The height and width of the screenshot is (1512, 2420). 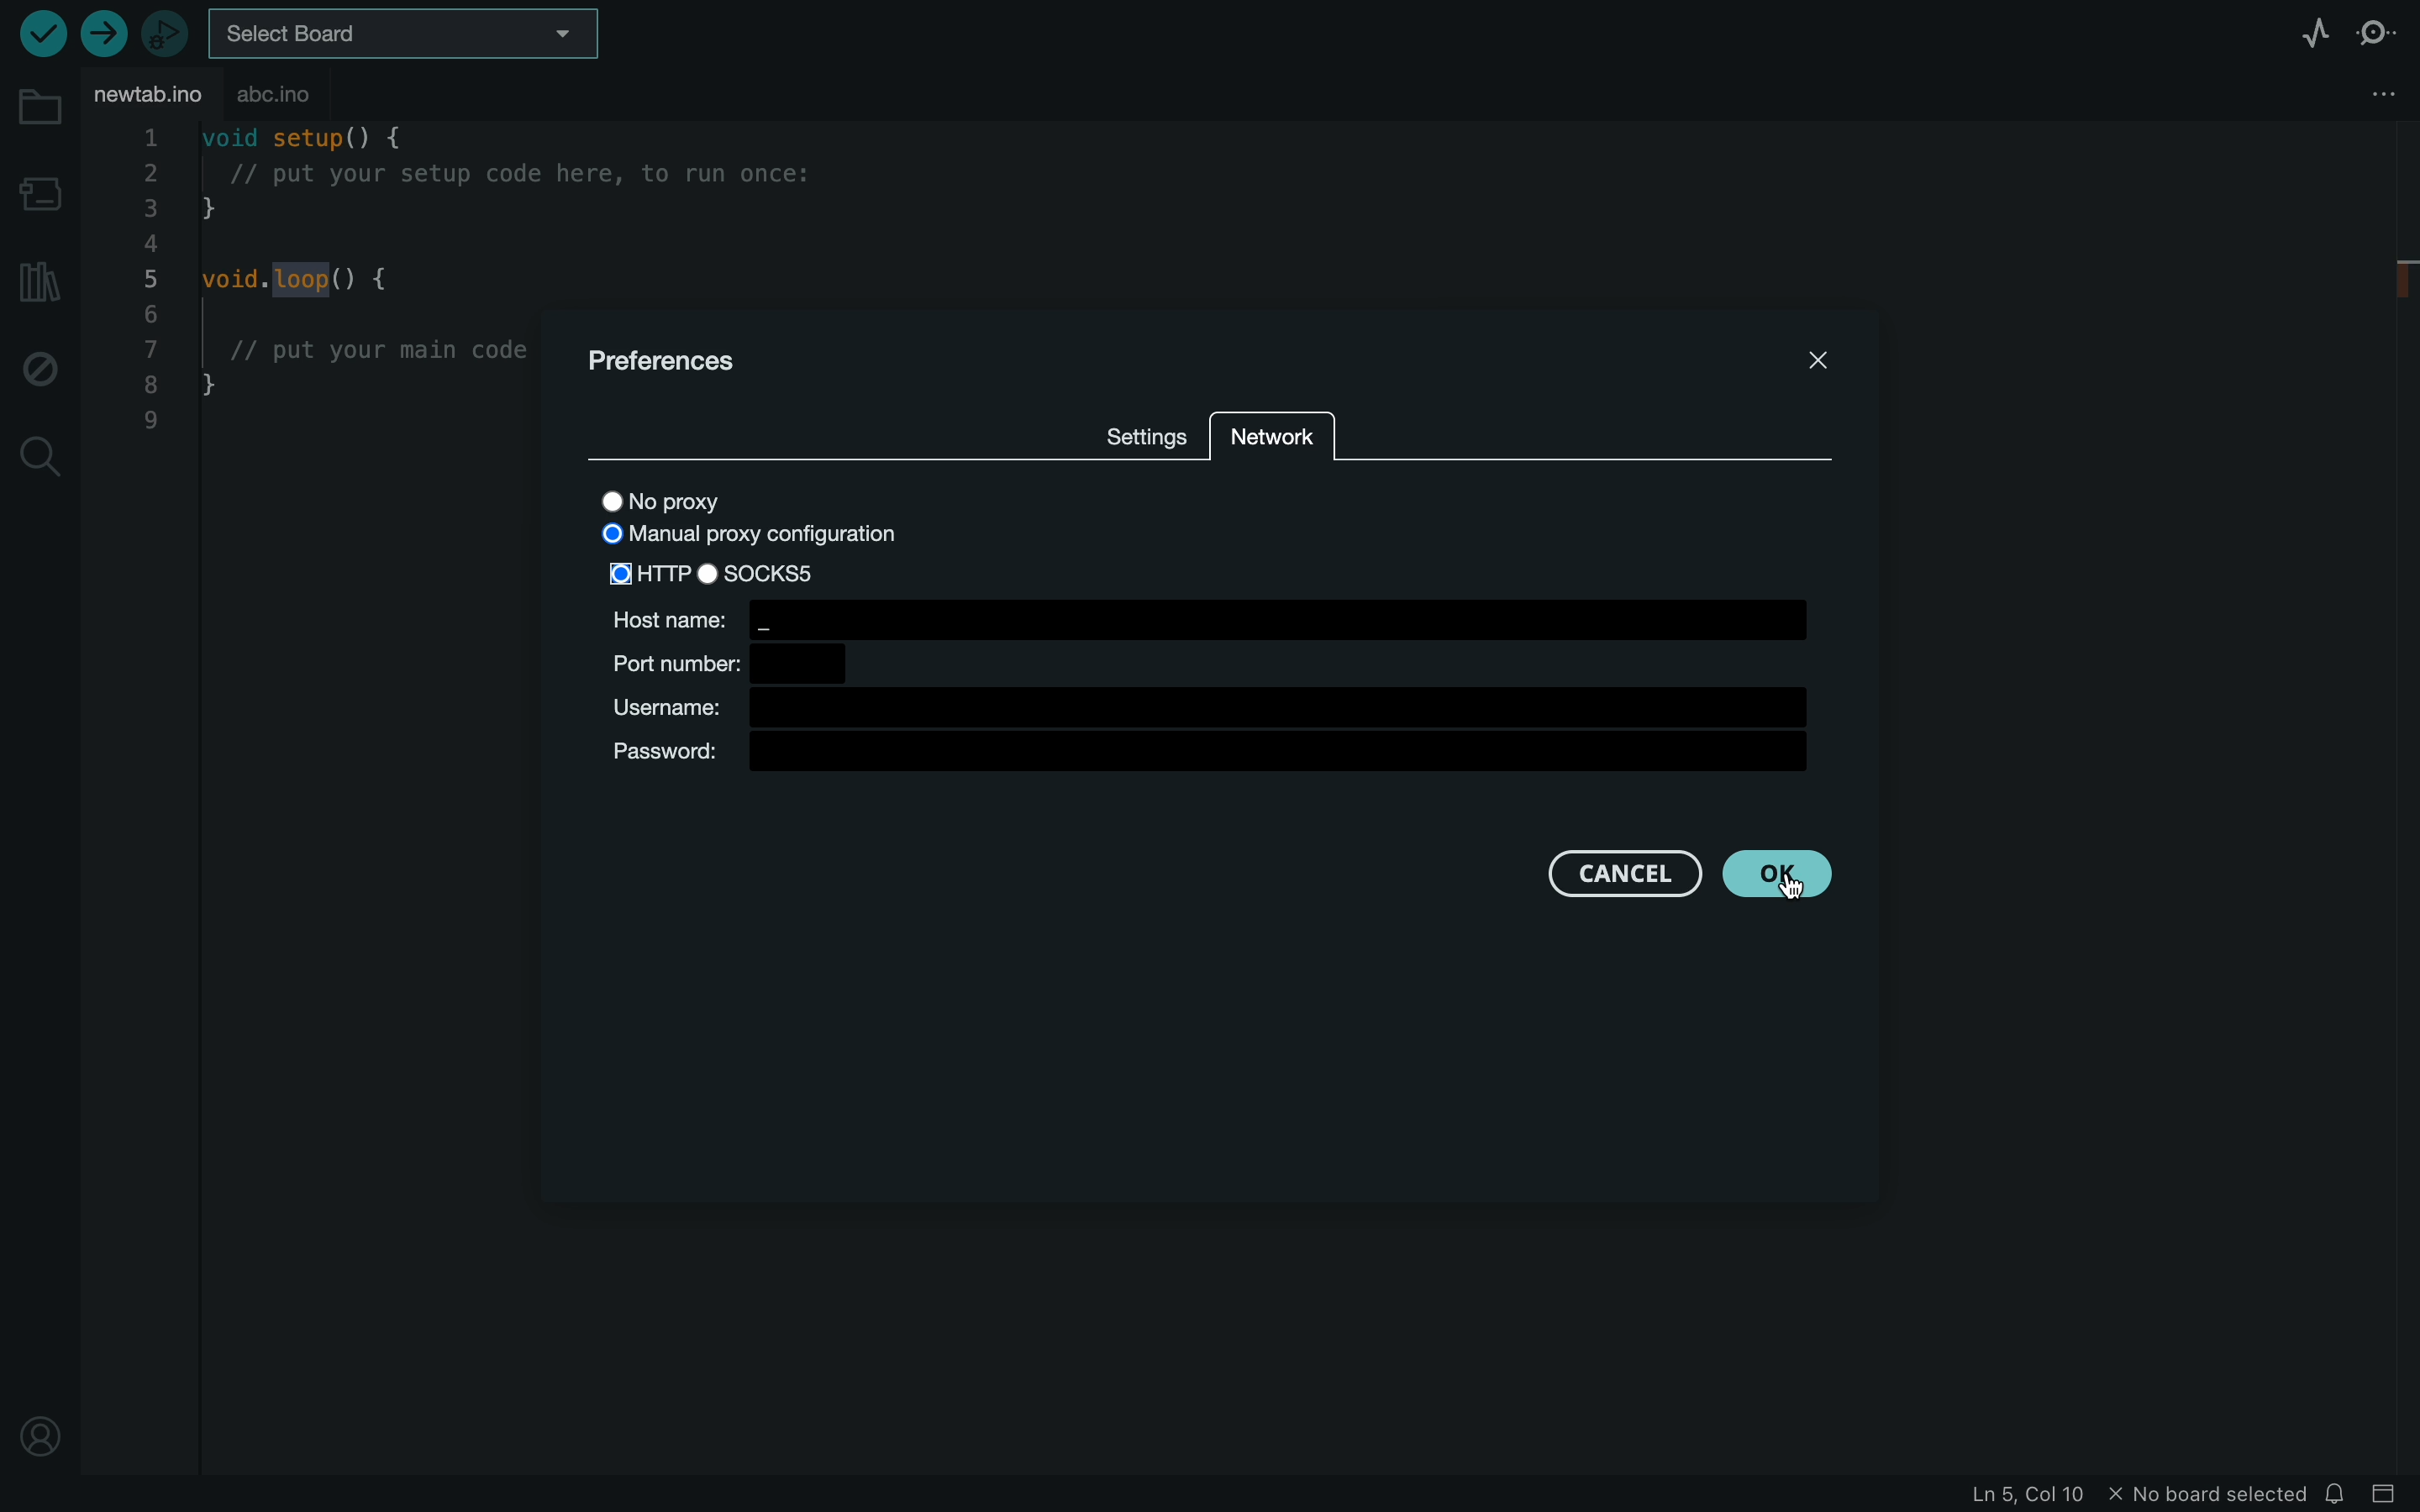 What do you see at coordinates (2387, 1496) in the screenshot?
I see `close slide bar` at bounding box center [2387, 1496].